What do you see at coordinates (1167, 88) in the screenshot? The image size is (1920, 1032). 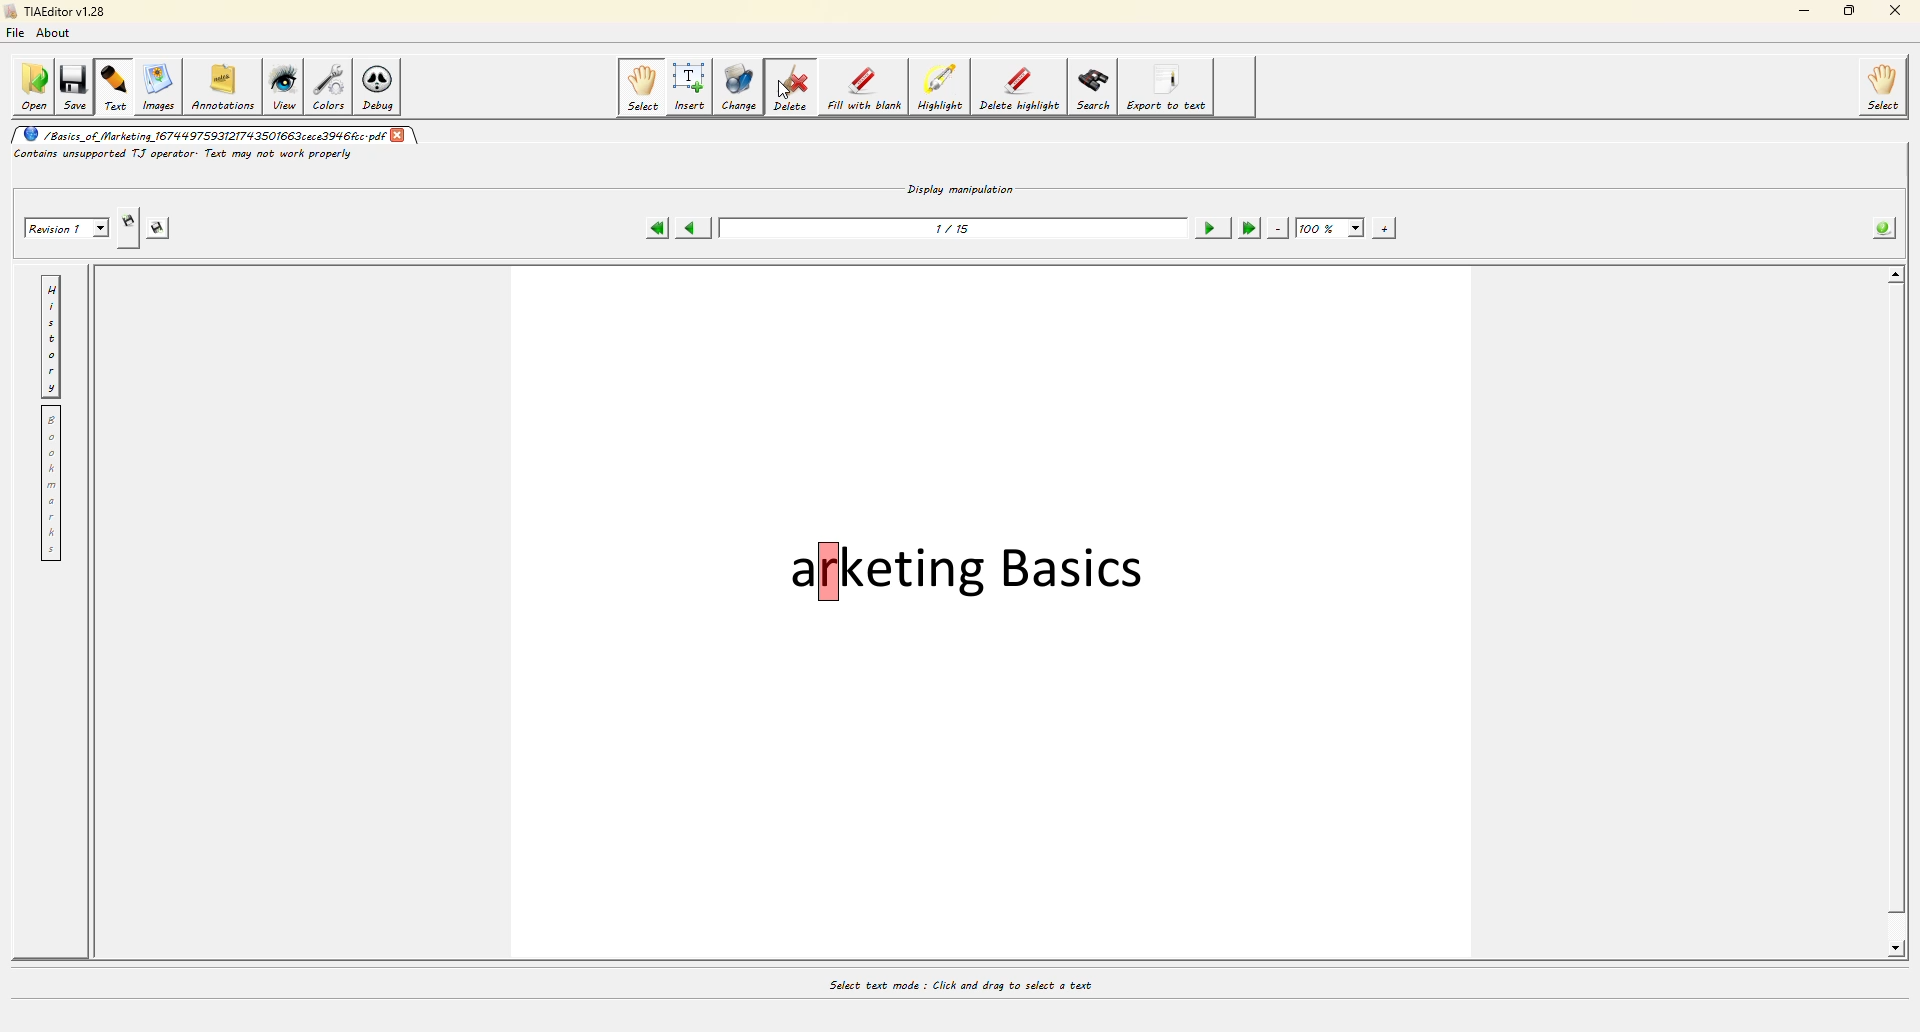 I see `export to text` at bounding box center [1167, 88].